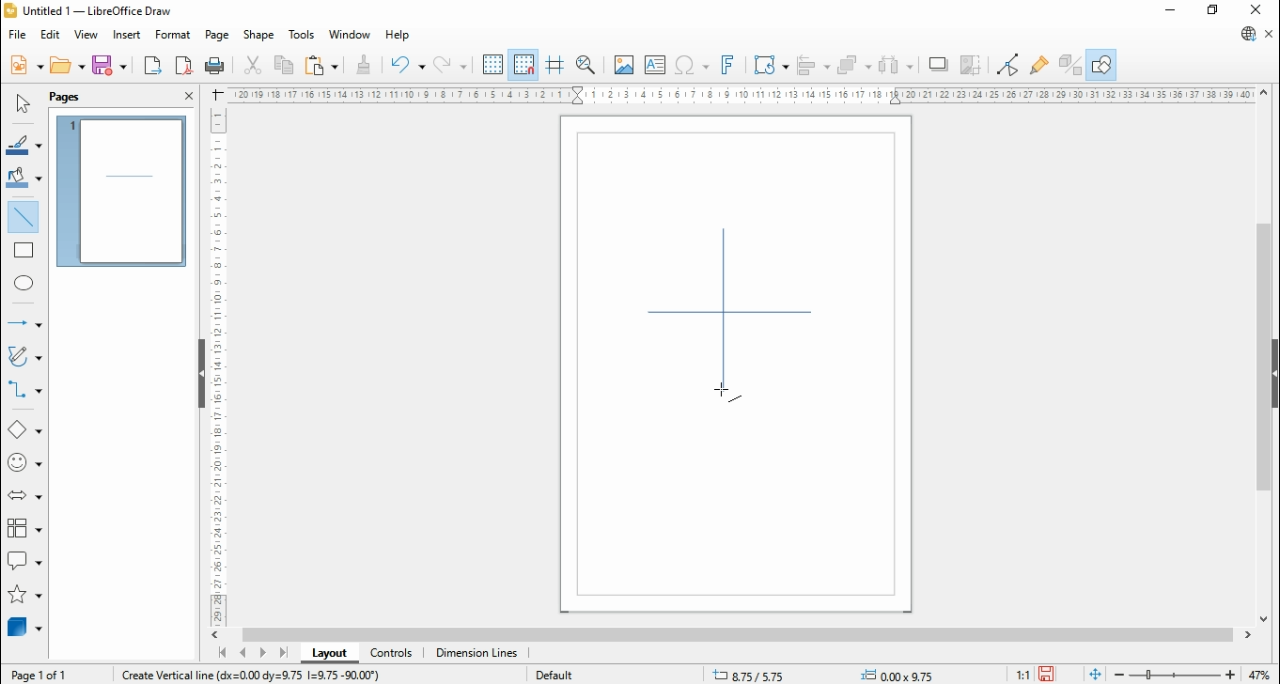 The width and height of the screenshot is (1280, 684). What do you see at coordinates (218, 366) in the screenshot?
I see `Scale` at bounding box center [218, 366].